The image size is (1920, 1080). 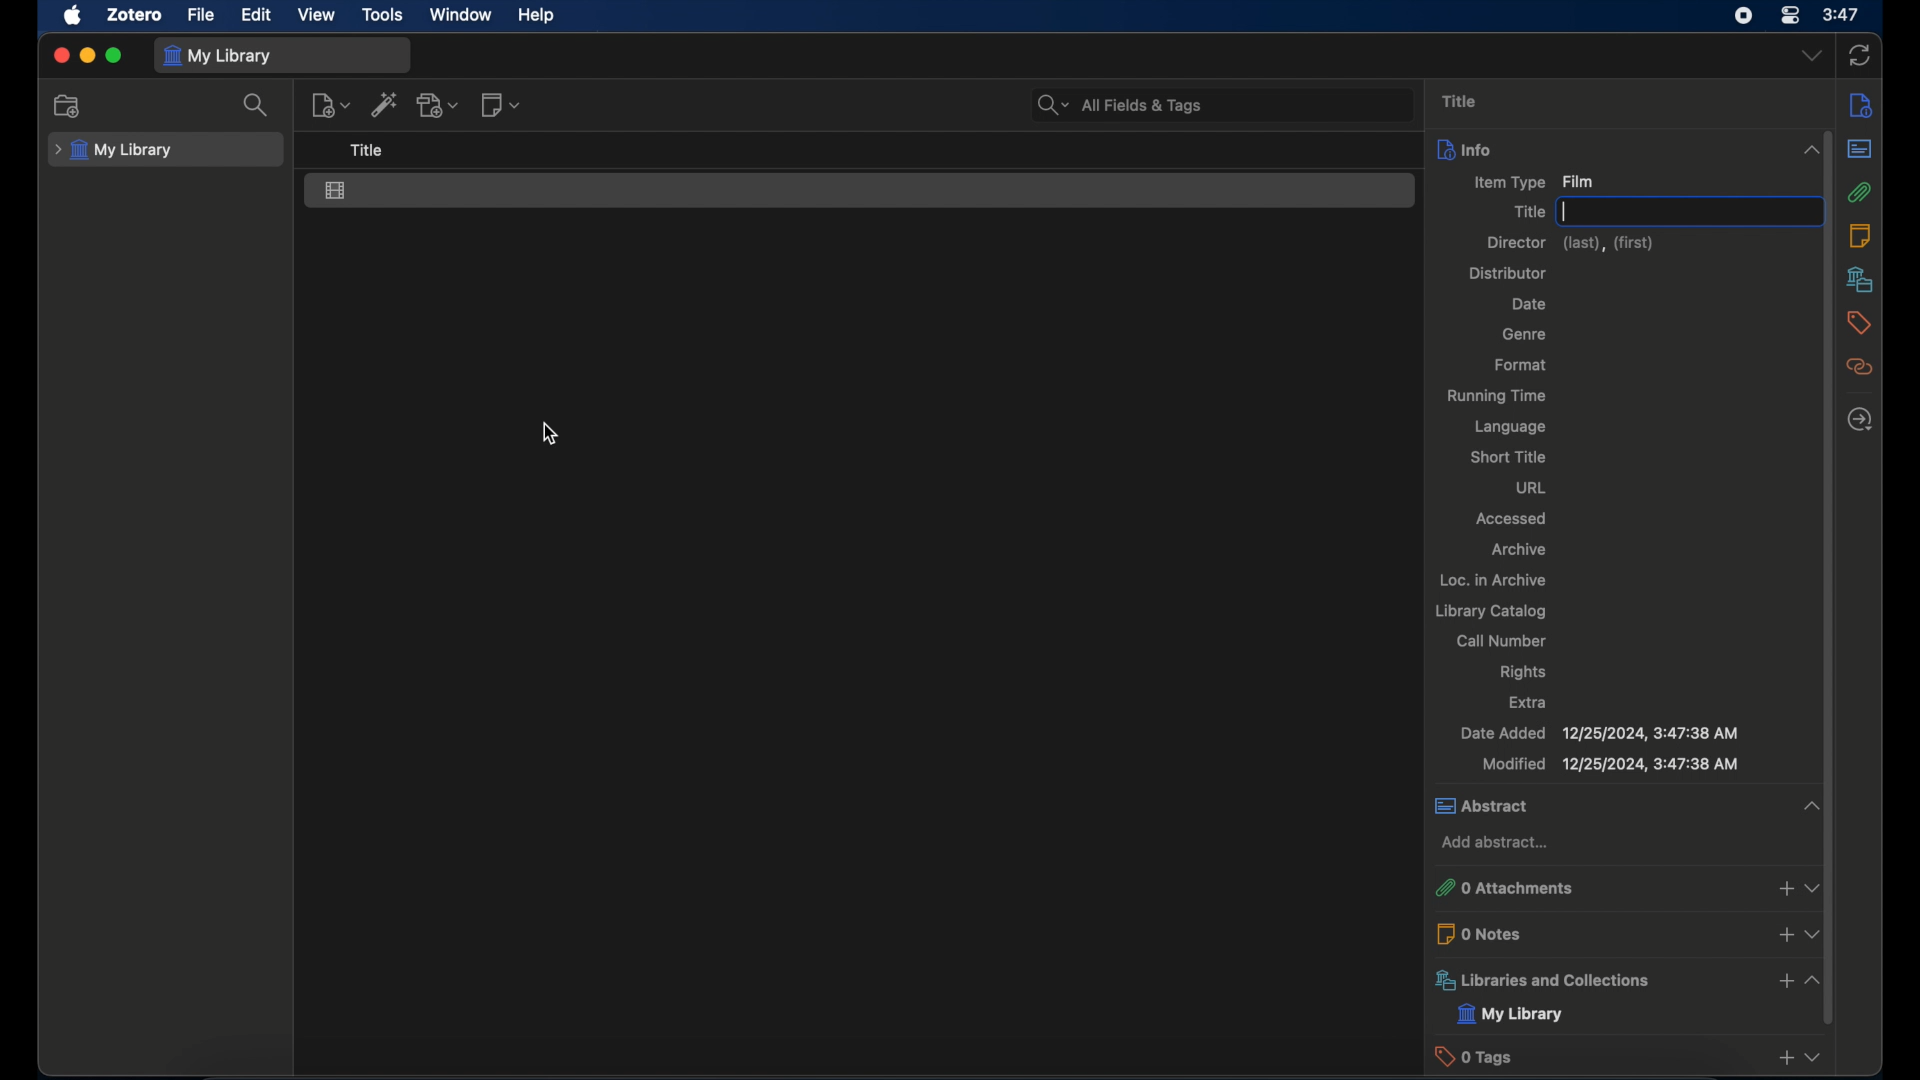 What do you see at coordinates (1780, 978) in the screenshot?
I see `add libraries` at bounding box center [1780, 978].